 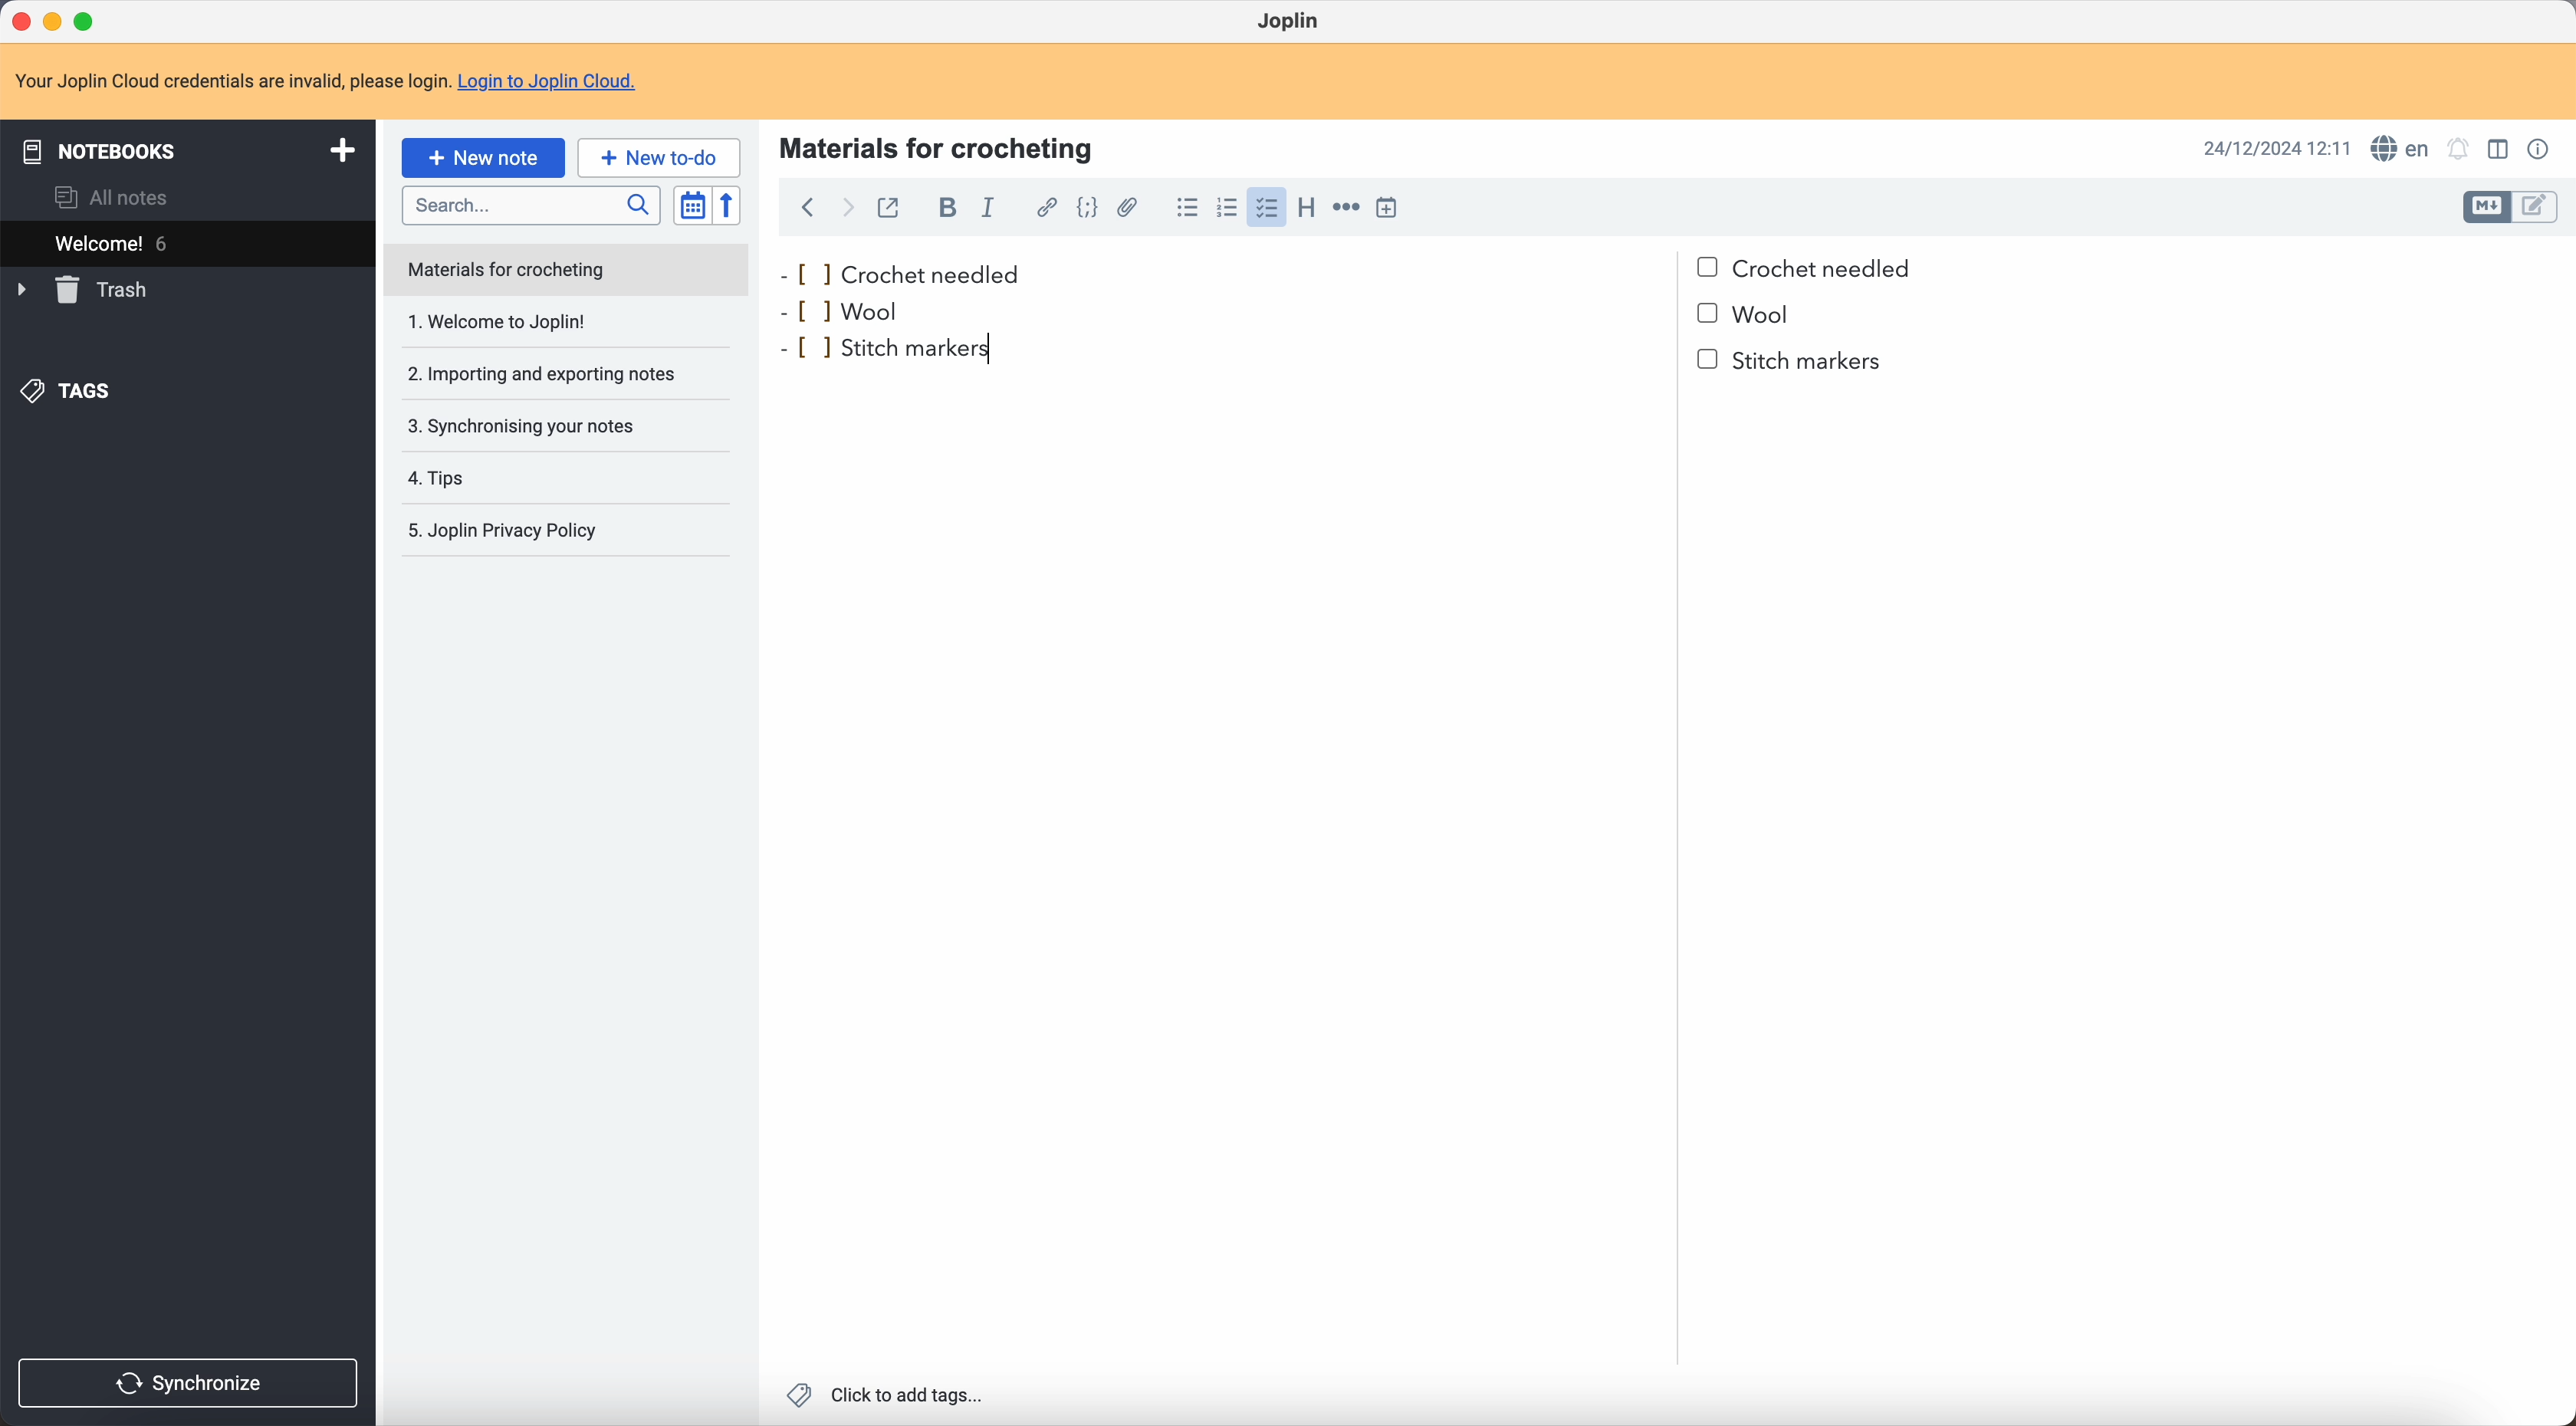 I want to click on spell checker, so click(x=2397, y=148).